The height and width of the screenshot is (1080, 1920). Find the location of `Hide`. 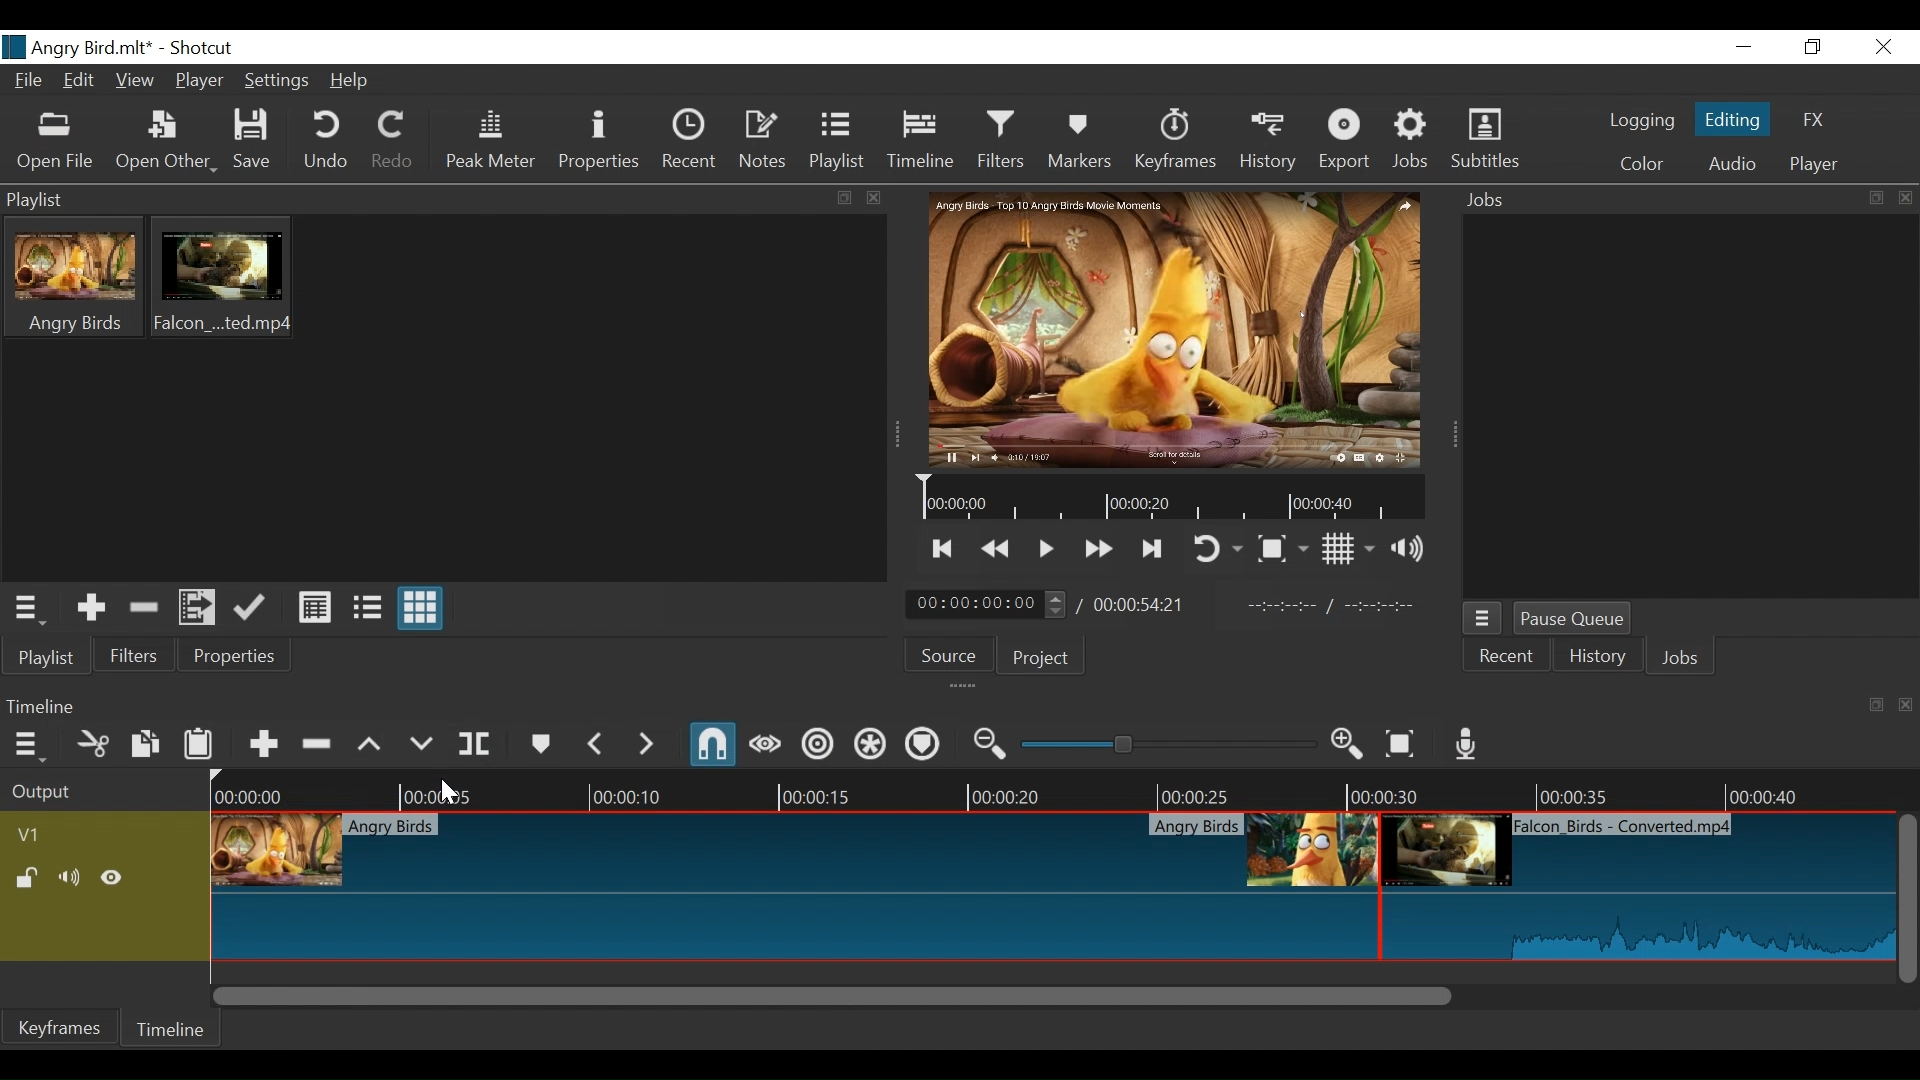

Hide is located at coordinates (111, 877).